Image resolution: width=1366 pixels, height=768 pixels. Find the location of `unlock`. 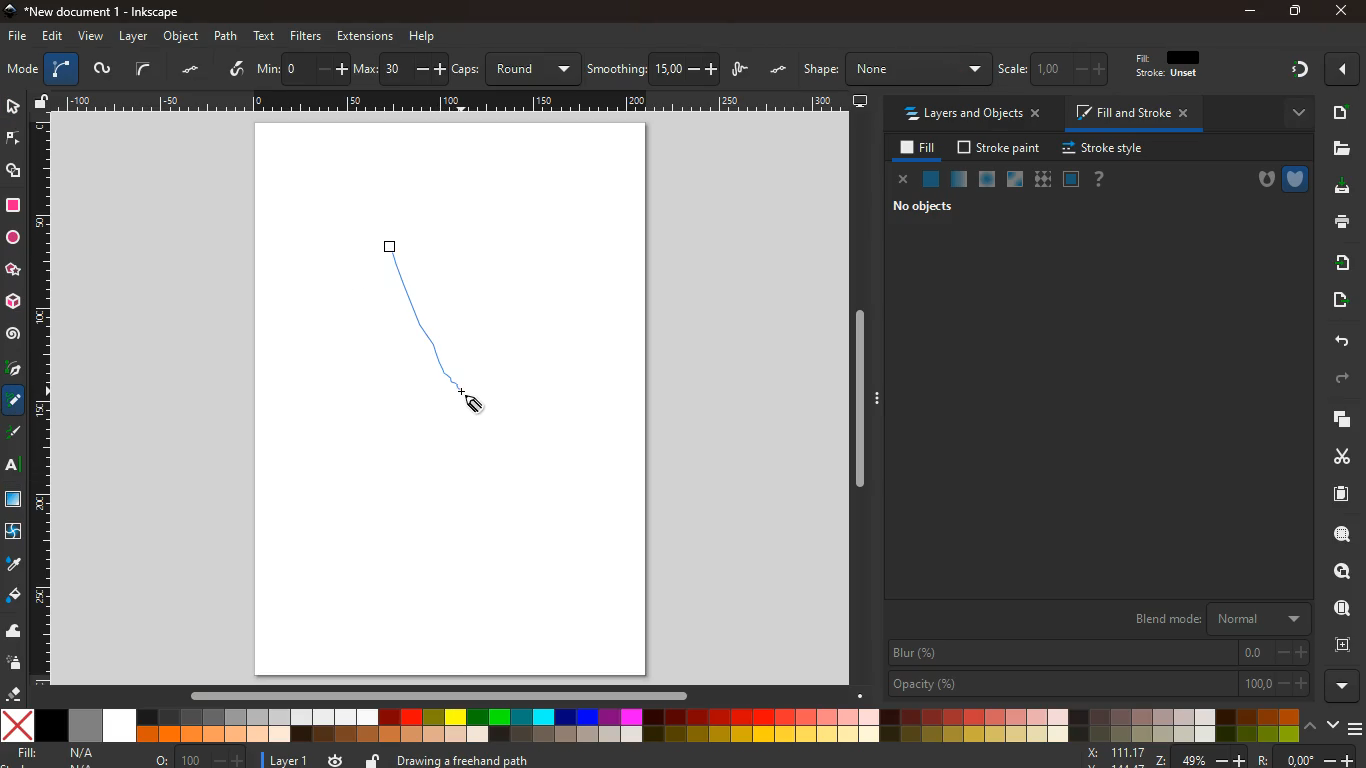

unlock is located at coordinates (373, 759).